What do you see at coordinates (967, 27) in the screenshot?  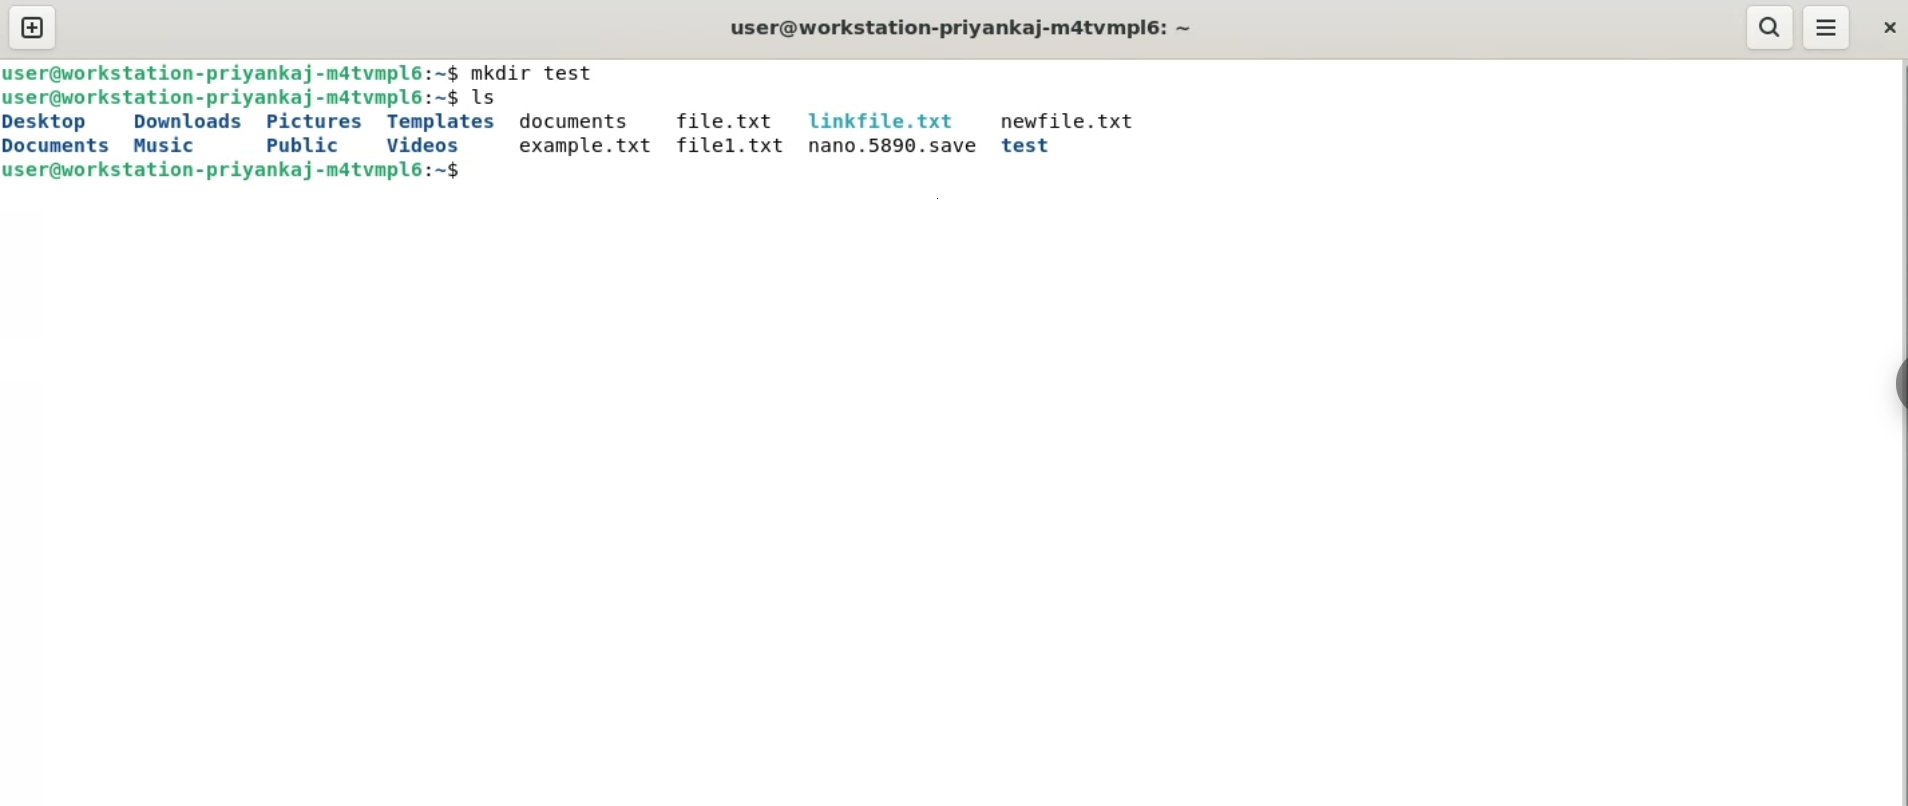 I see `user@workstation-priyankaj-m4tvmpl6: ~` at bounding box center [967, 27].